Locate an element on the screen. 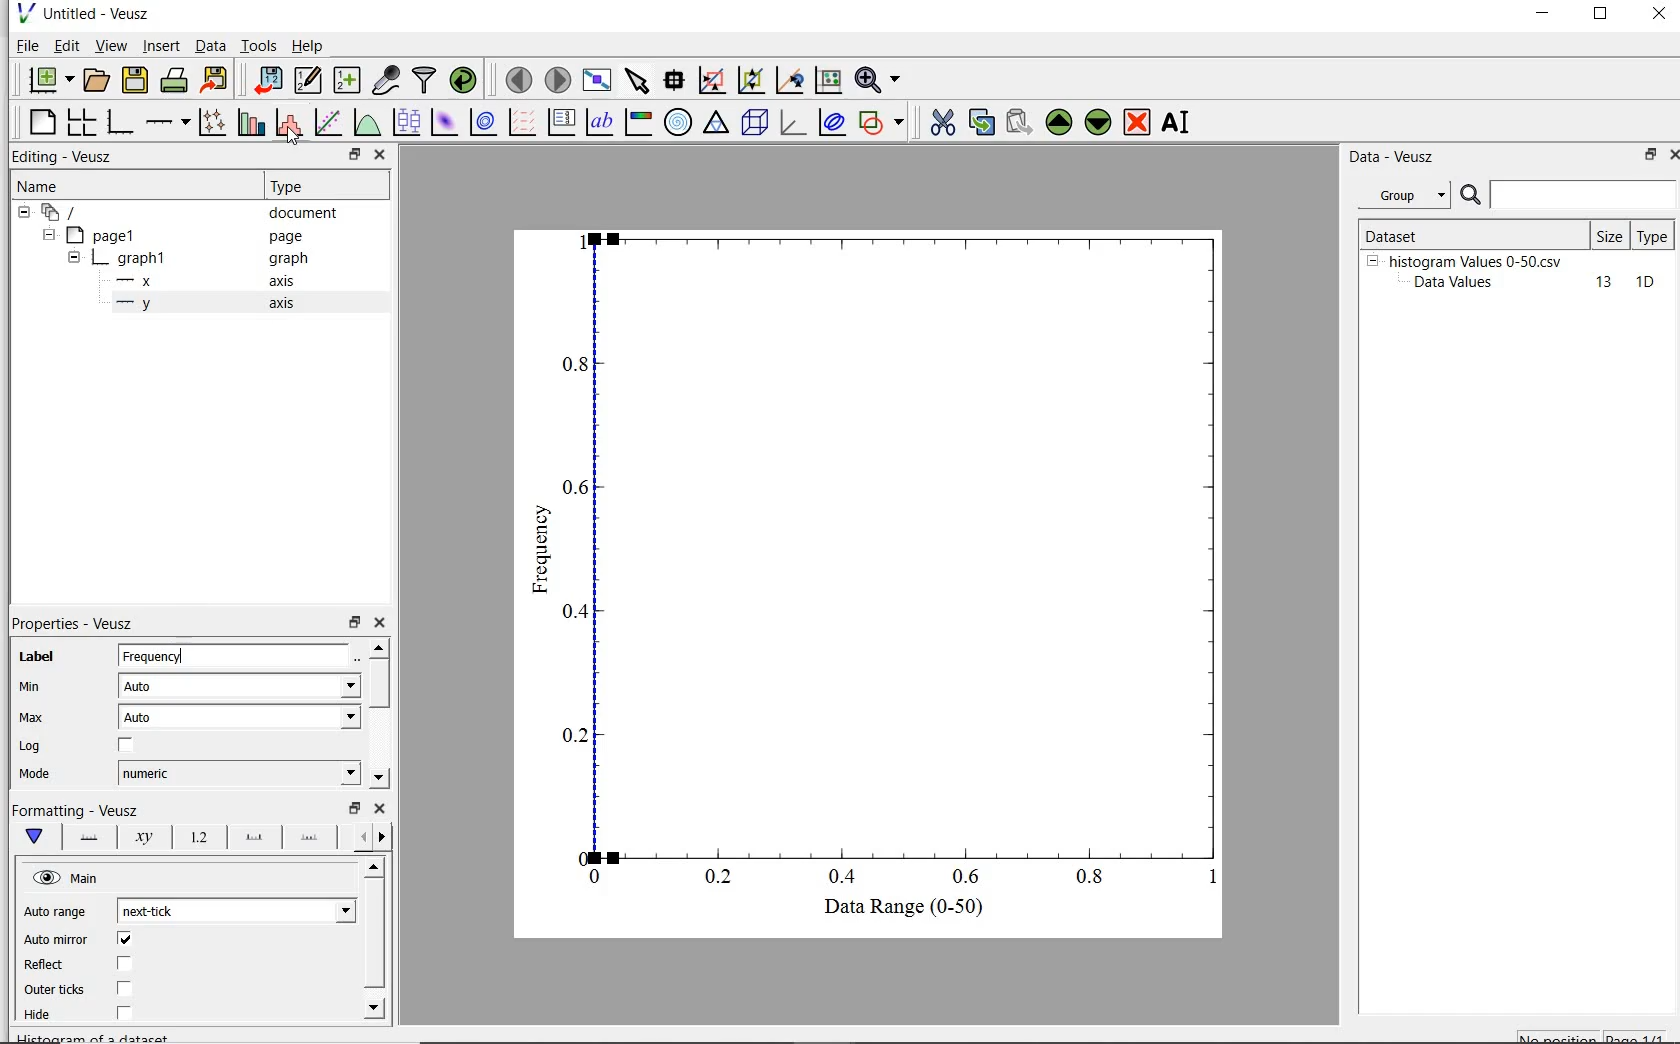  read data points on the graph is located at coordinates (676, 80).